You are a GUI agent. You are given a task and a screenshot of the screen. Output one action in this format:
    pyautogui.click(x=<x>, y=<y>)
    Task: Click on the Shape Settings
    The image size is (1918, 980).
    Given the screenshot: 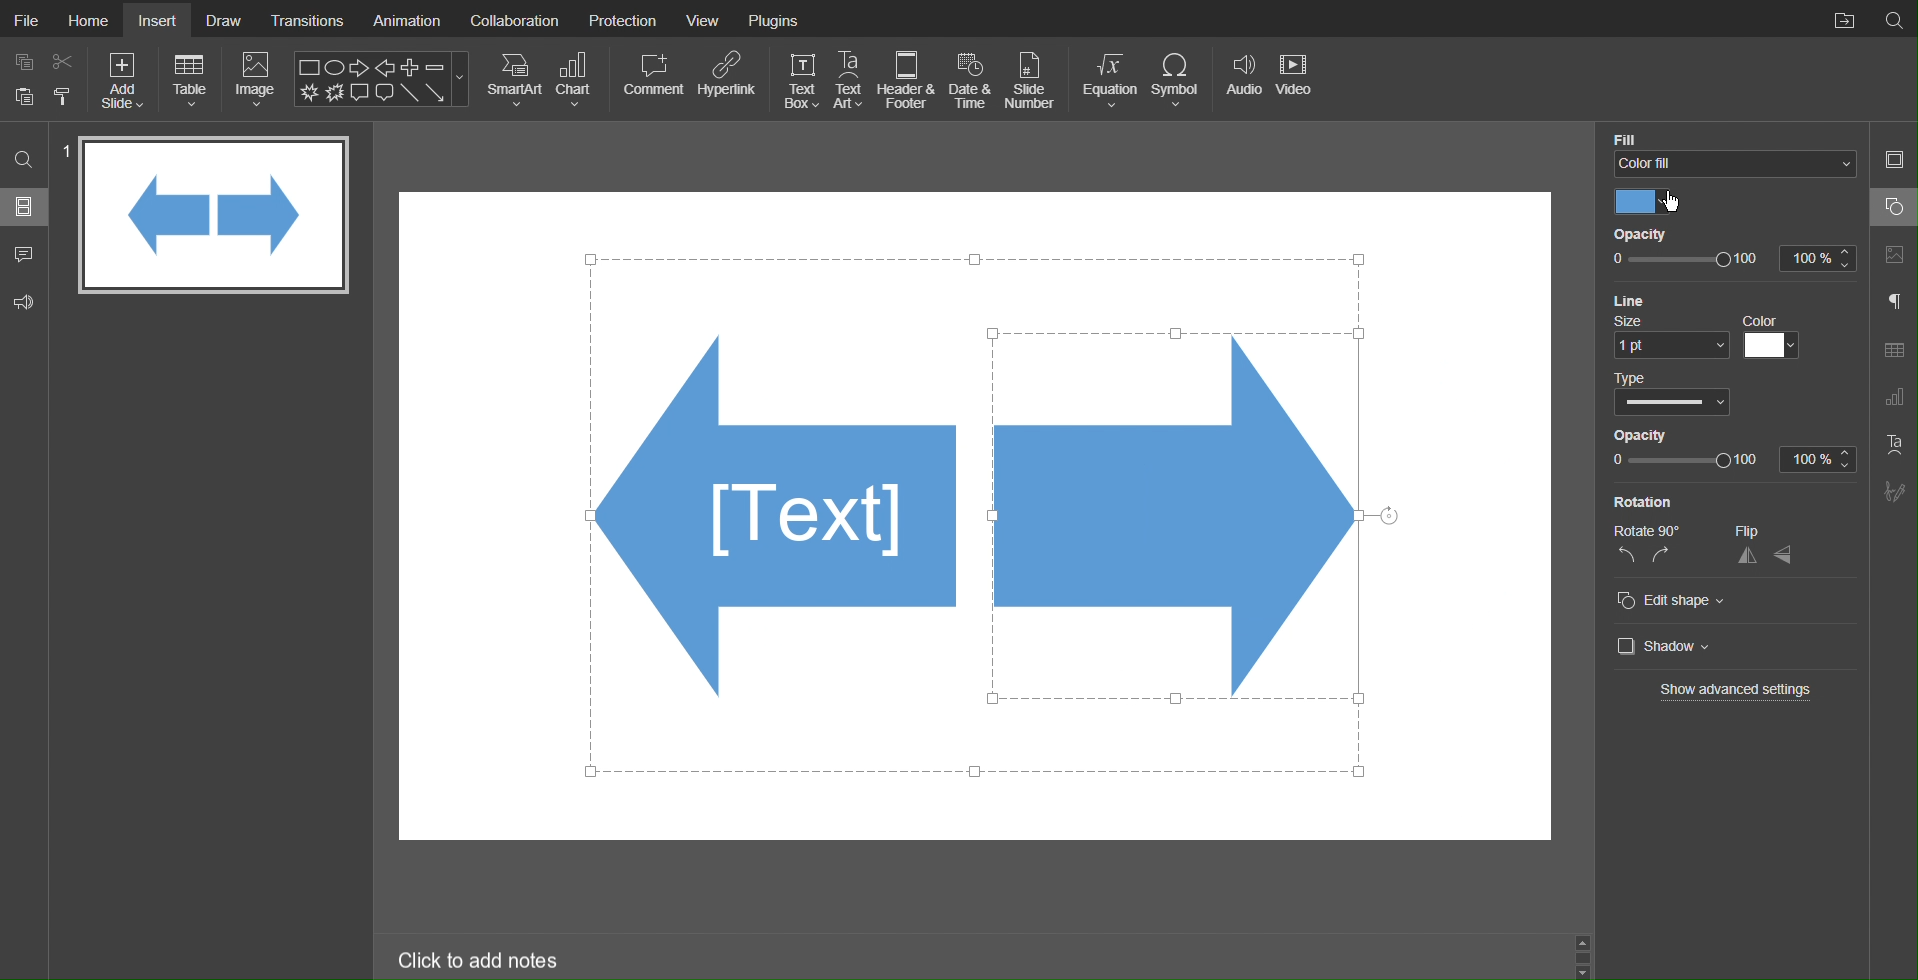 What is the action you would take?
    pyautogui.click(x=1893, y=207)
    